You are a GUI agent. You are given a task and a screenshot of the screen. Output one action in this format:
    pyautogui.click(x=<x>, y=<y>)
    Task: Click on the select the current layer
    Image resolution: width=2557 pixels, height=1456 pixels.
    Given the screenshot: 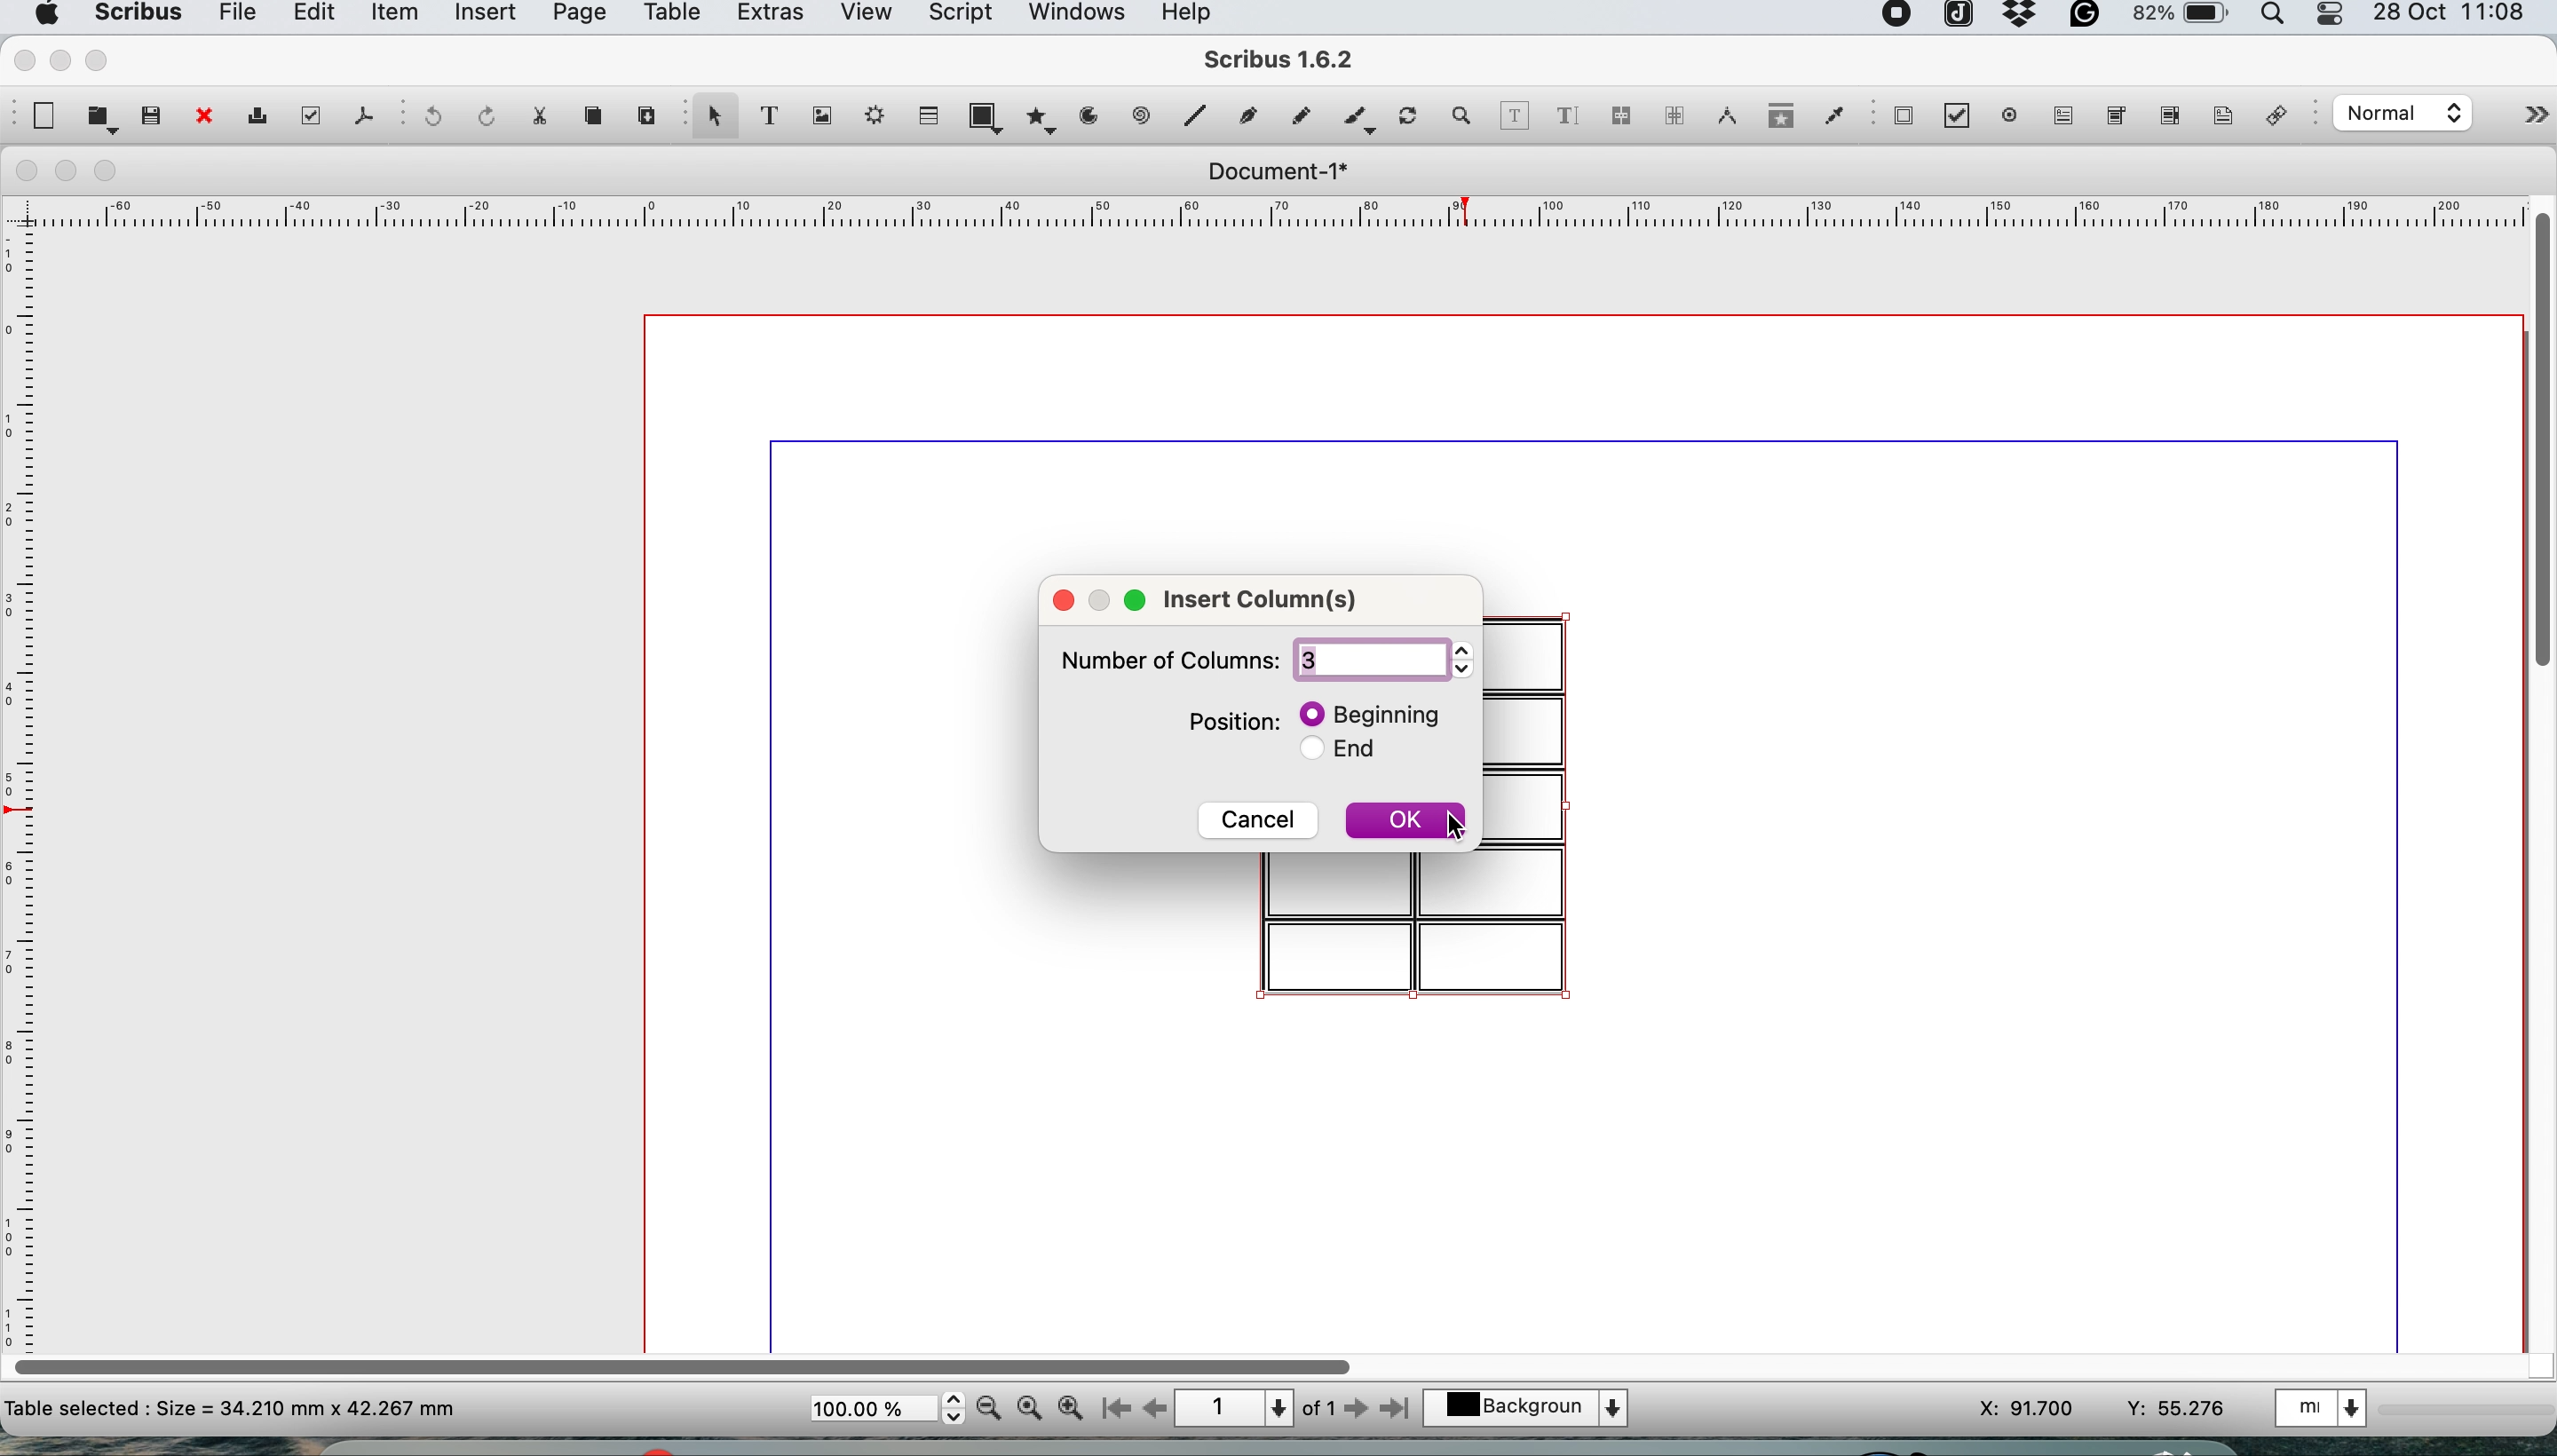 What is the action you would take?
    pyautogui.click(x=1537, y=1410)
    